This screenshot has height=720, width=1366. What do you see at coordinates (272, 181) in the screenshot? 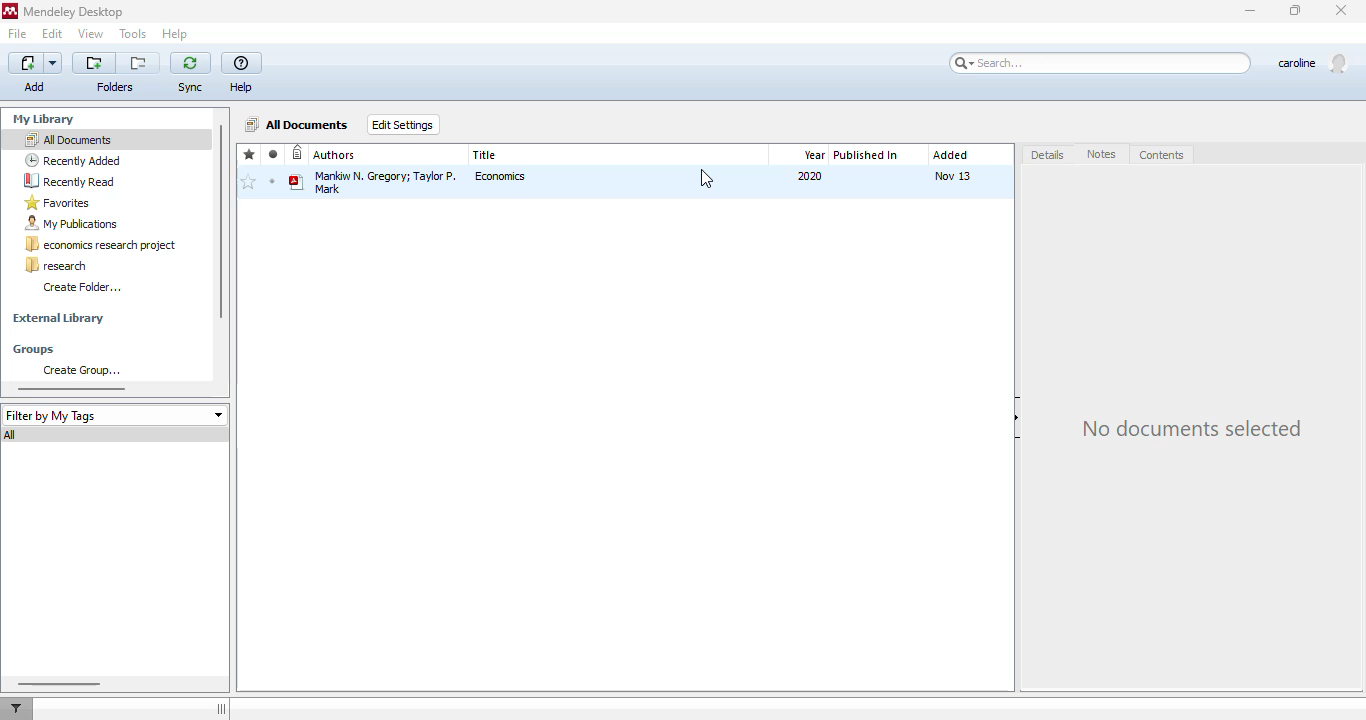
I see `unread` at bounding box center [272, 181].